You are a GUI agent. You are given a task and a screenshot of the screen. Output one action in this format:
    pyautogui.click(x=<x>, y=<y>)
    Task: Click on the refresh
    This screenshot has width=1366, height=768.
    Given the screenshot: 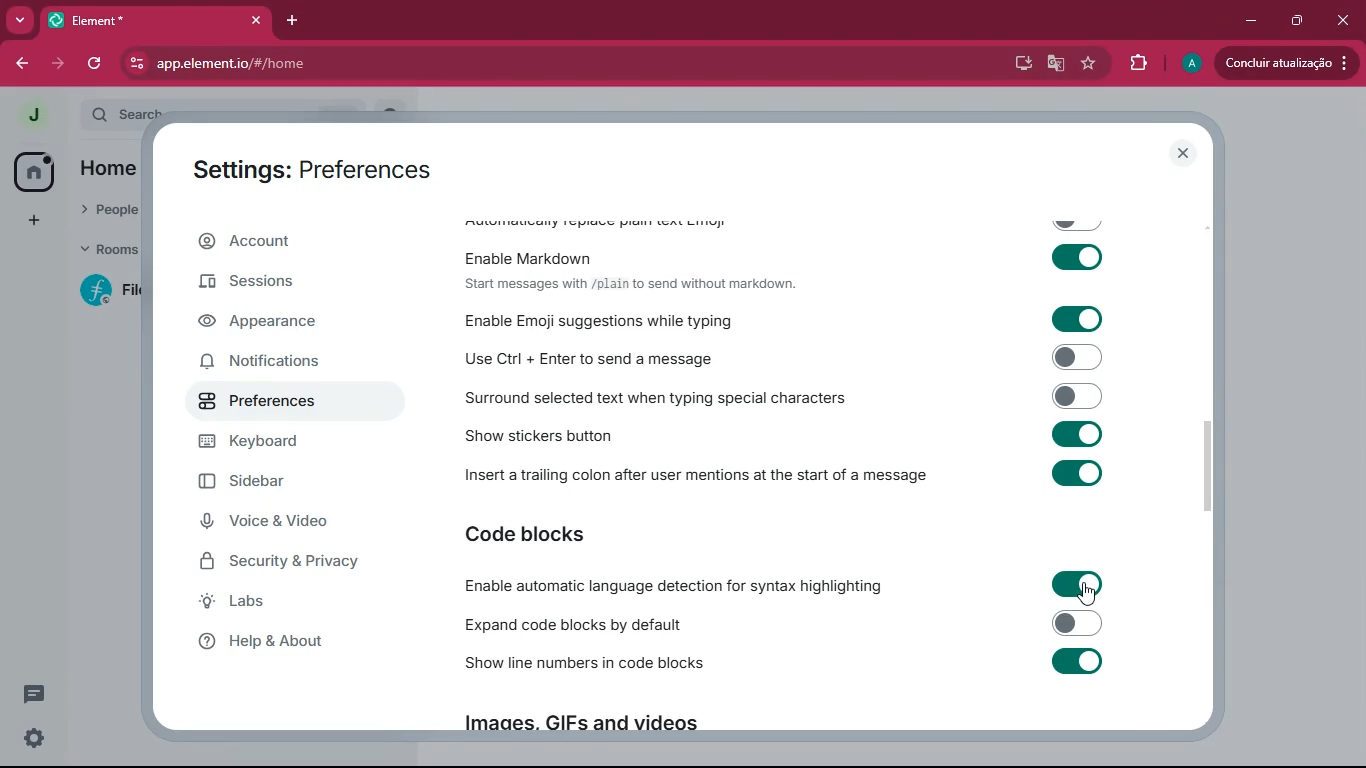 What is the action you would take?
    pyautogui.click(x=97, y=63)
    